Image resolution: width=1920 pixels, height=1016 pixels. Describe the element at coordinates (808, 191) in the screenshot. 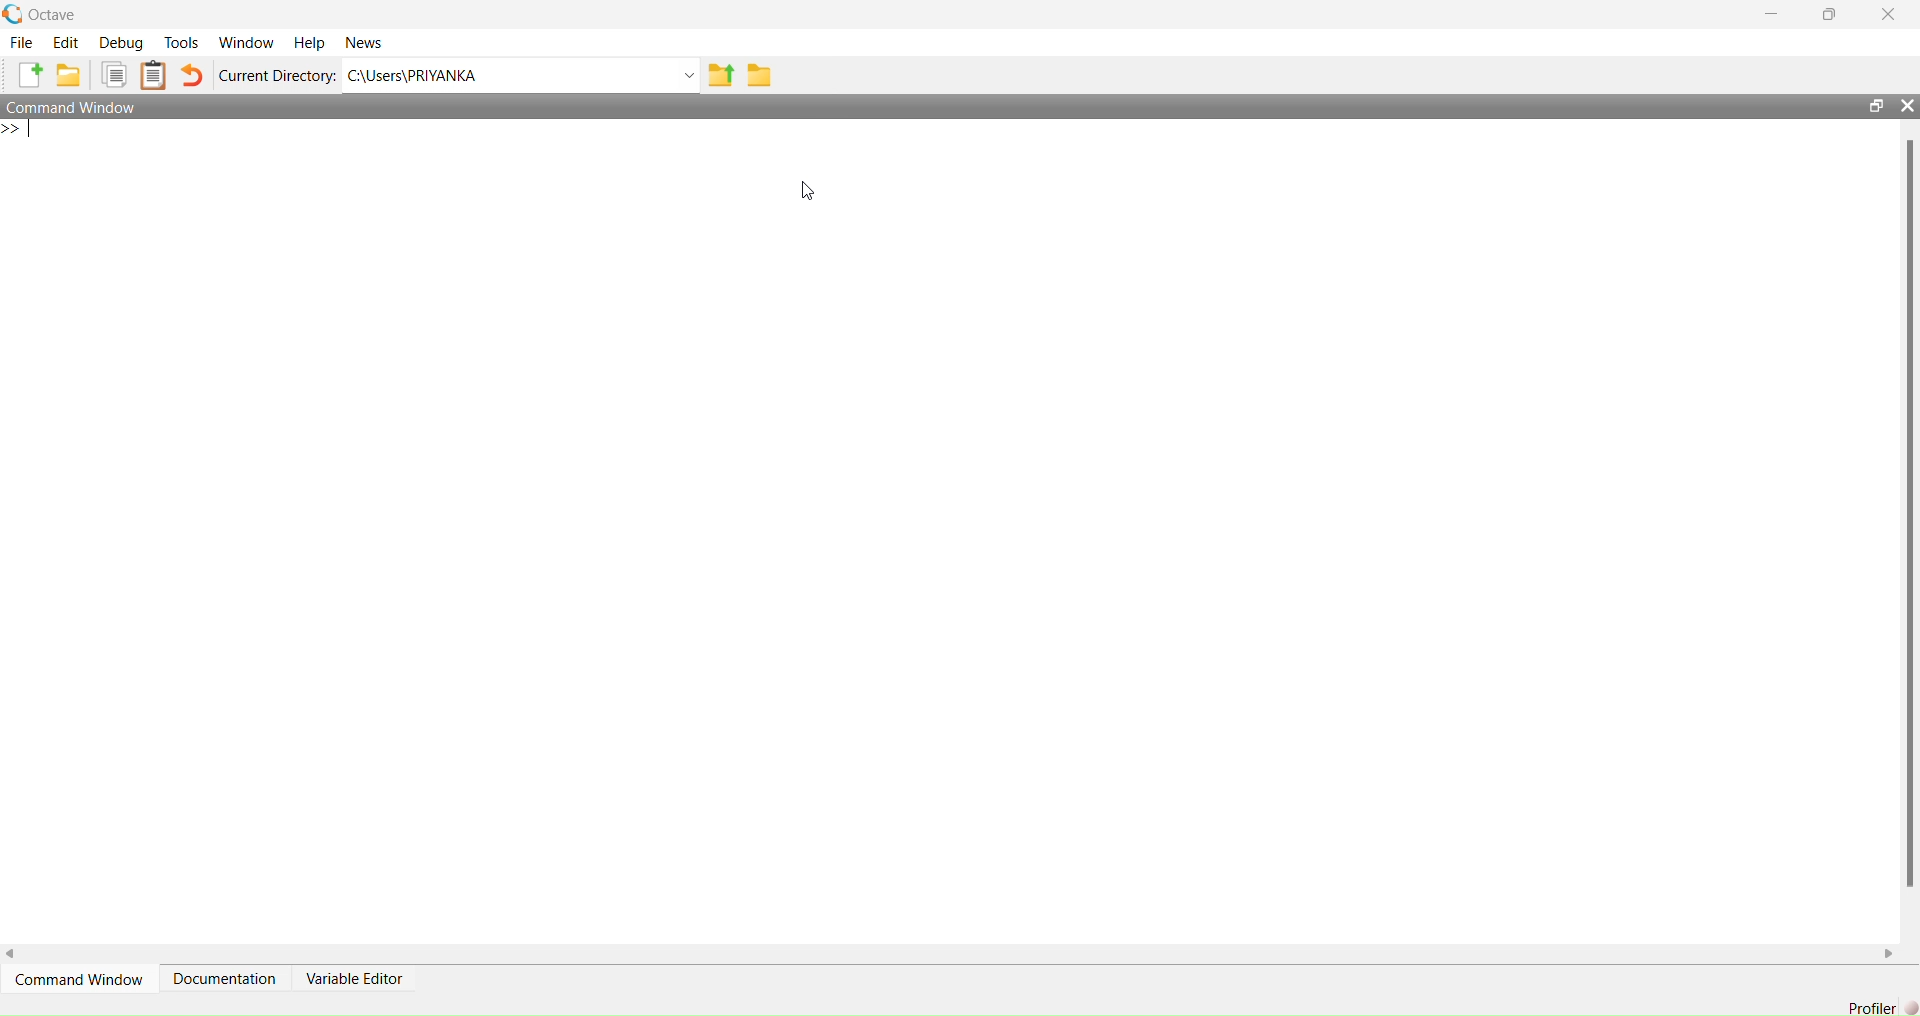

I see `cursor` at that location.